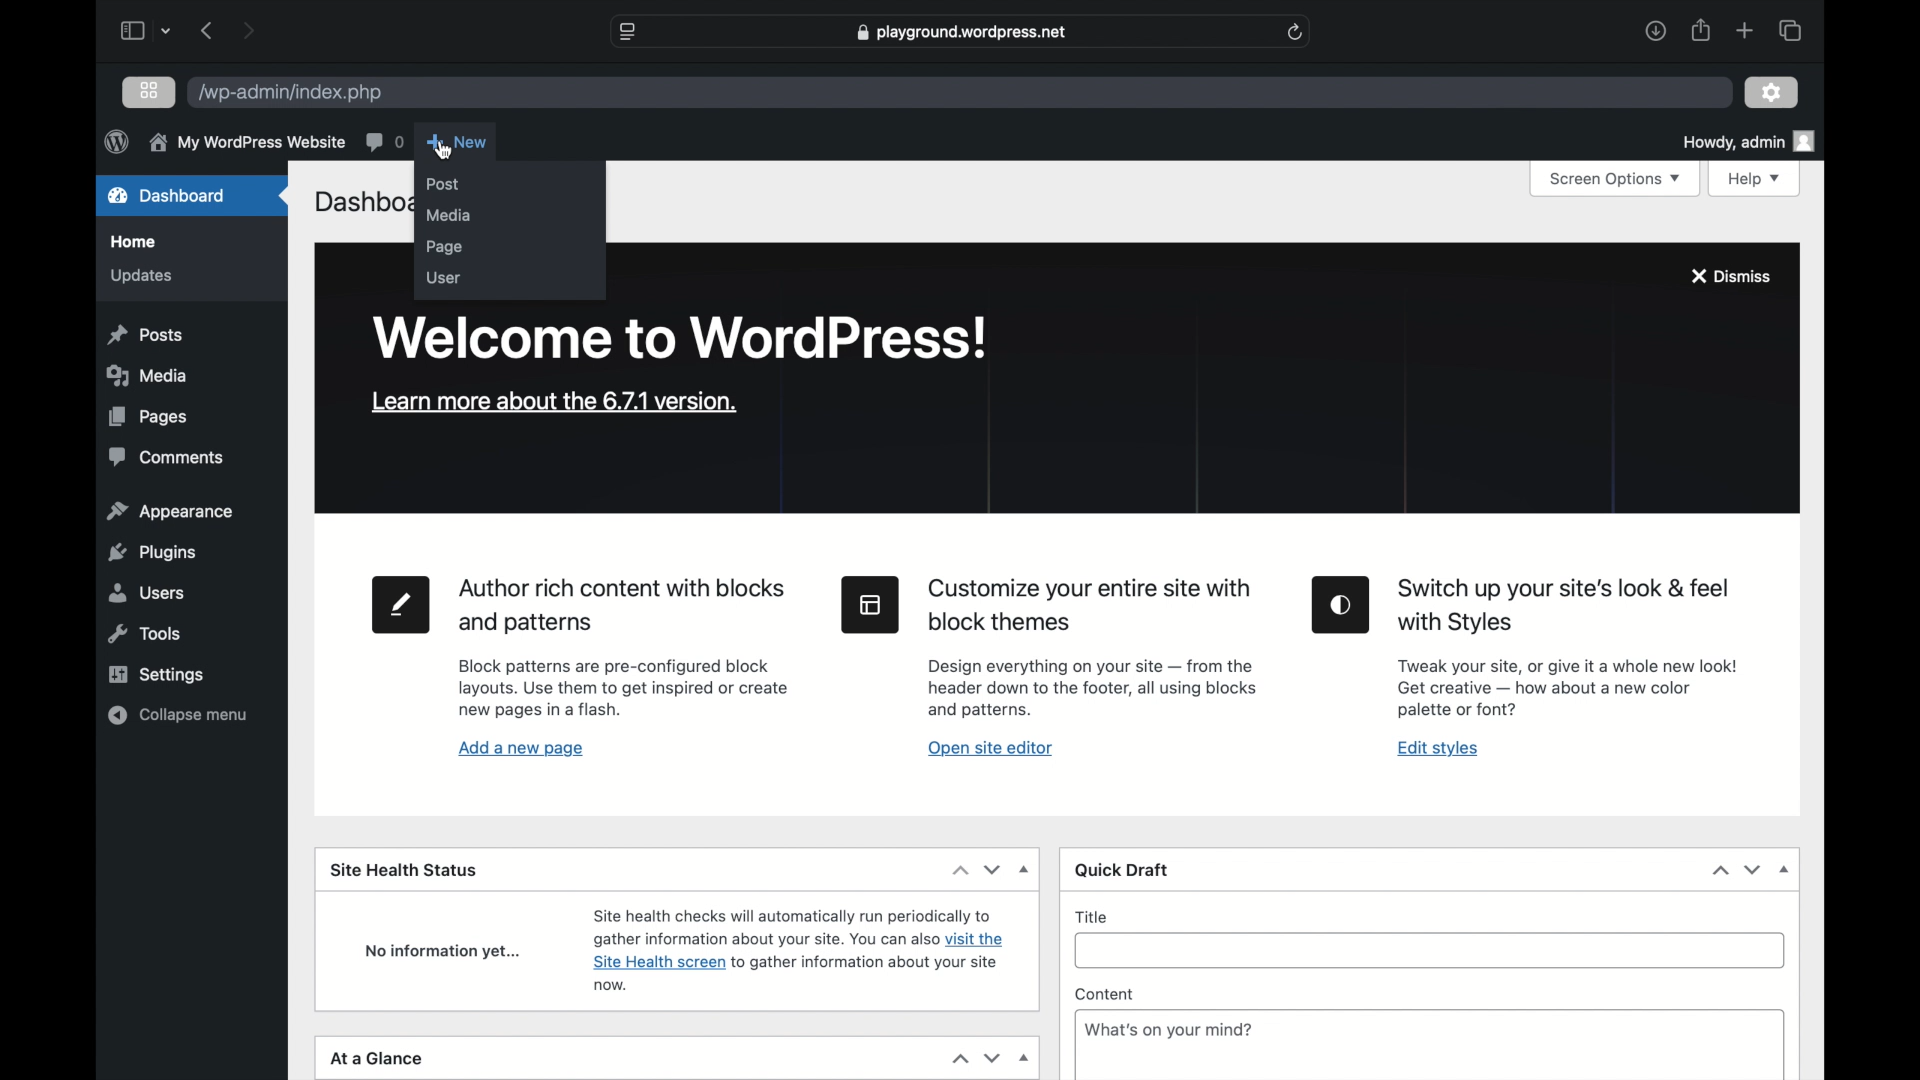 This screenshot has height=1080, width=1920. What do you see at coordinates (1296, 32) in the screenshot?
I see `refresh` at bounding box center [1296, 32].